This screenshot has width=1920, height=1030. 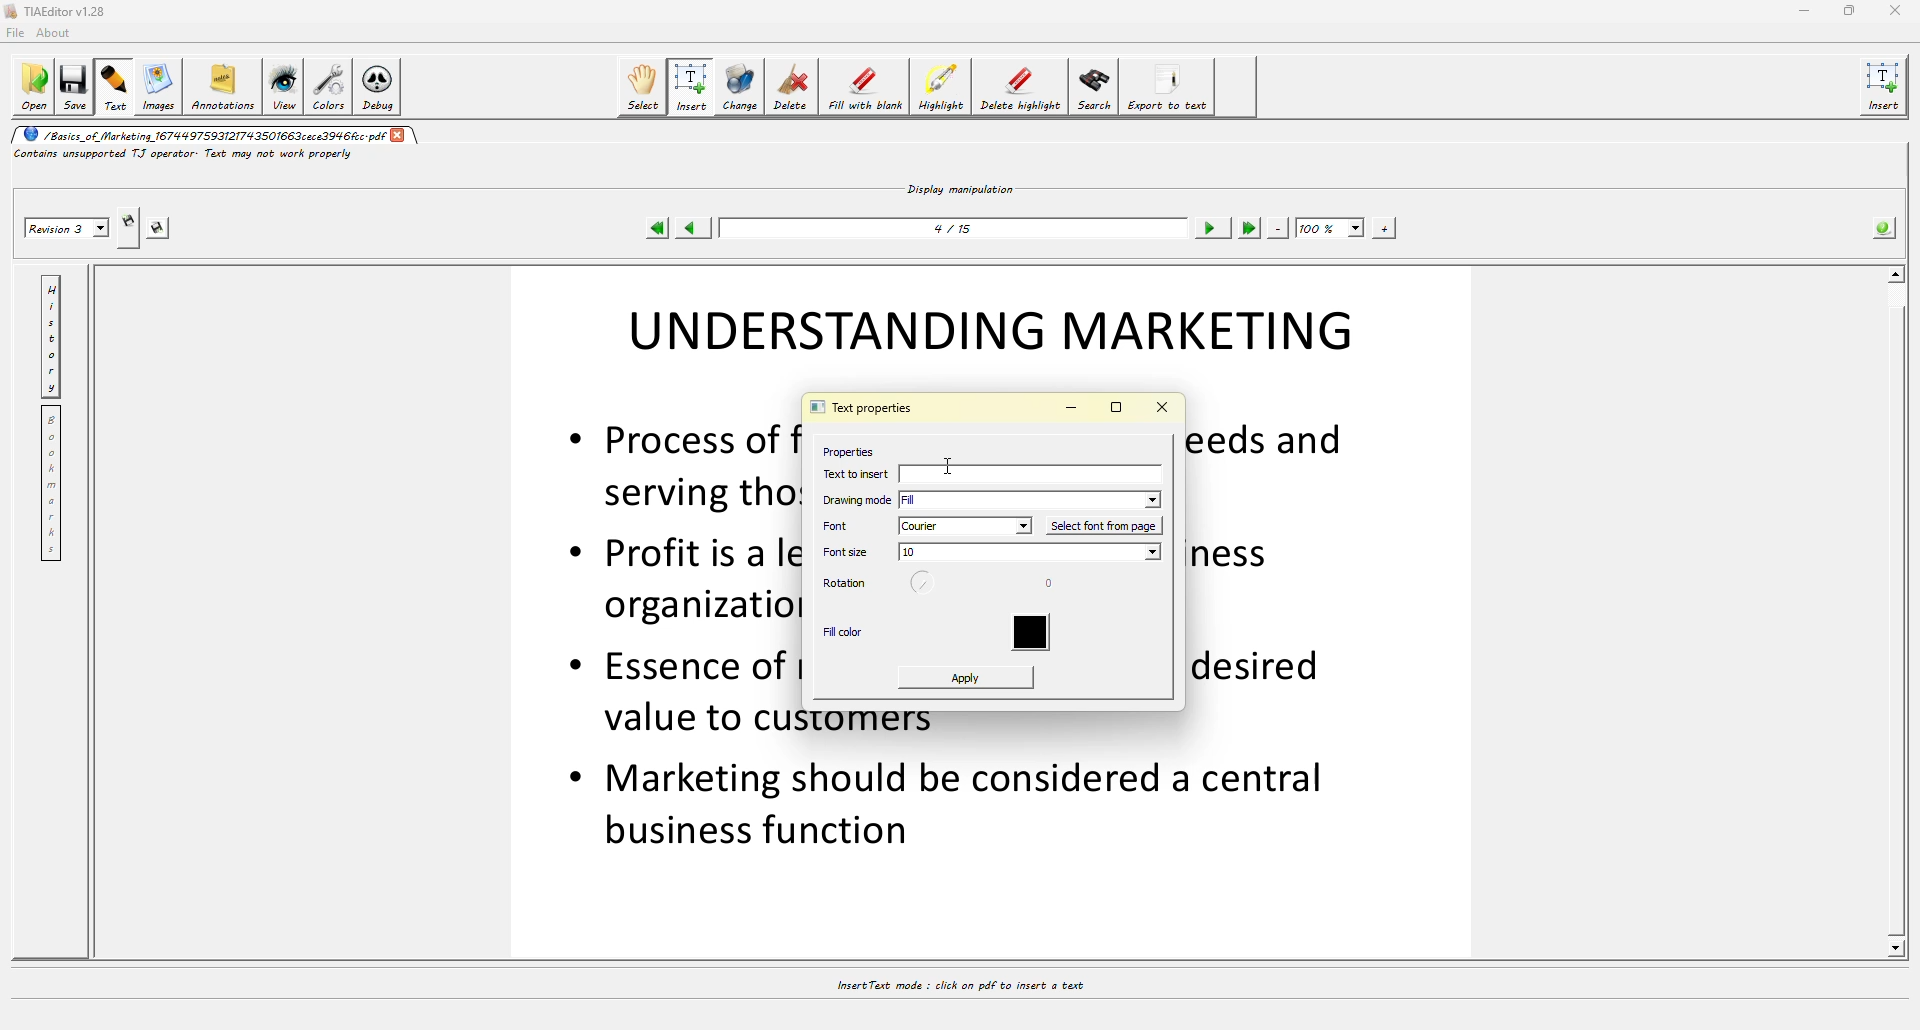 What do you see at coordinates (844, 634) in the screenshot?
I see `fill color` at bounding box center [844, 634].